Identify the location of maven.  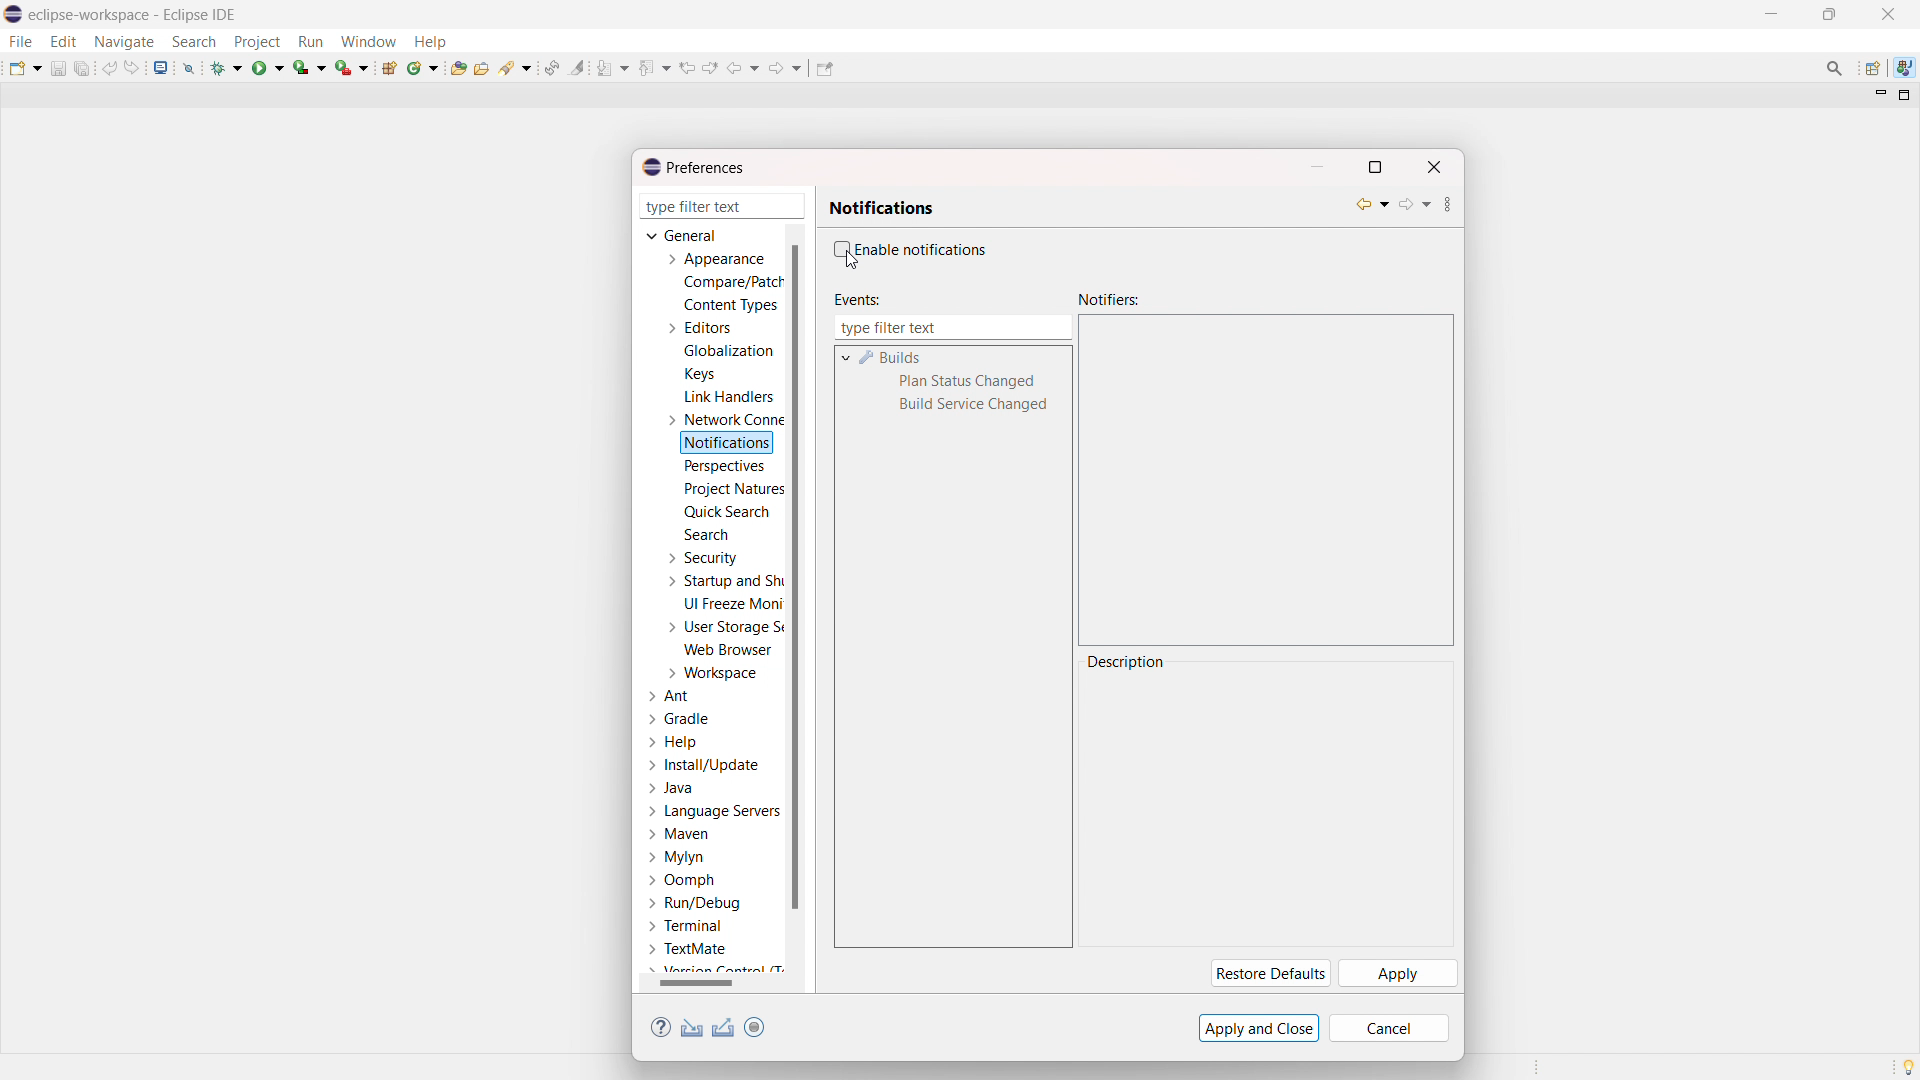
(678, 835).